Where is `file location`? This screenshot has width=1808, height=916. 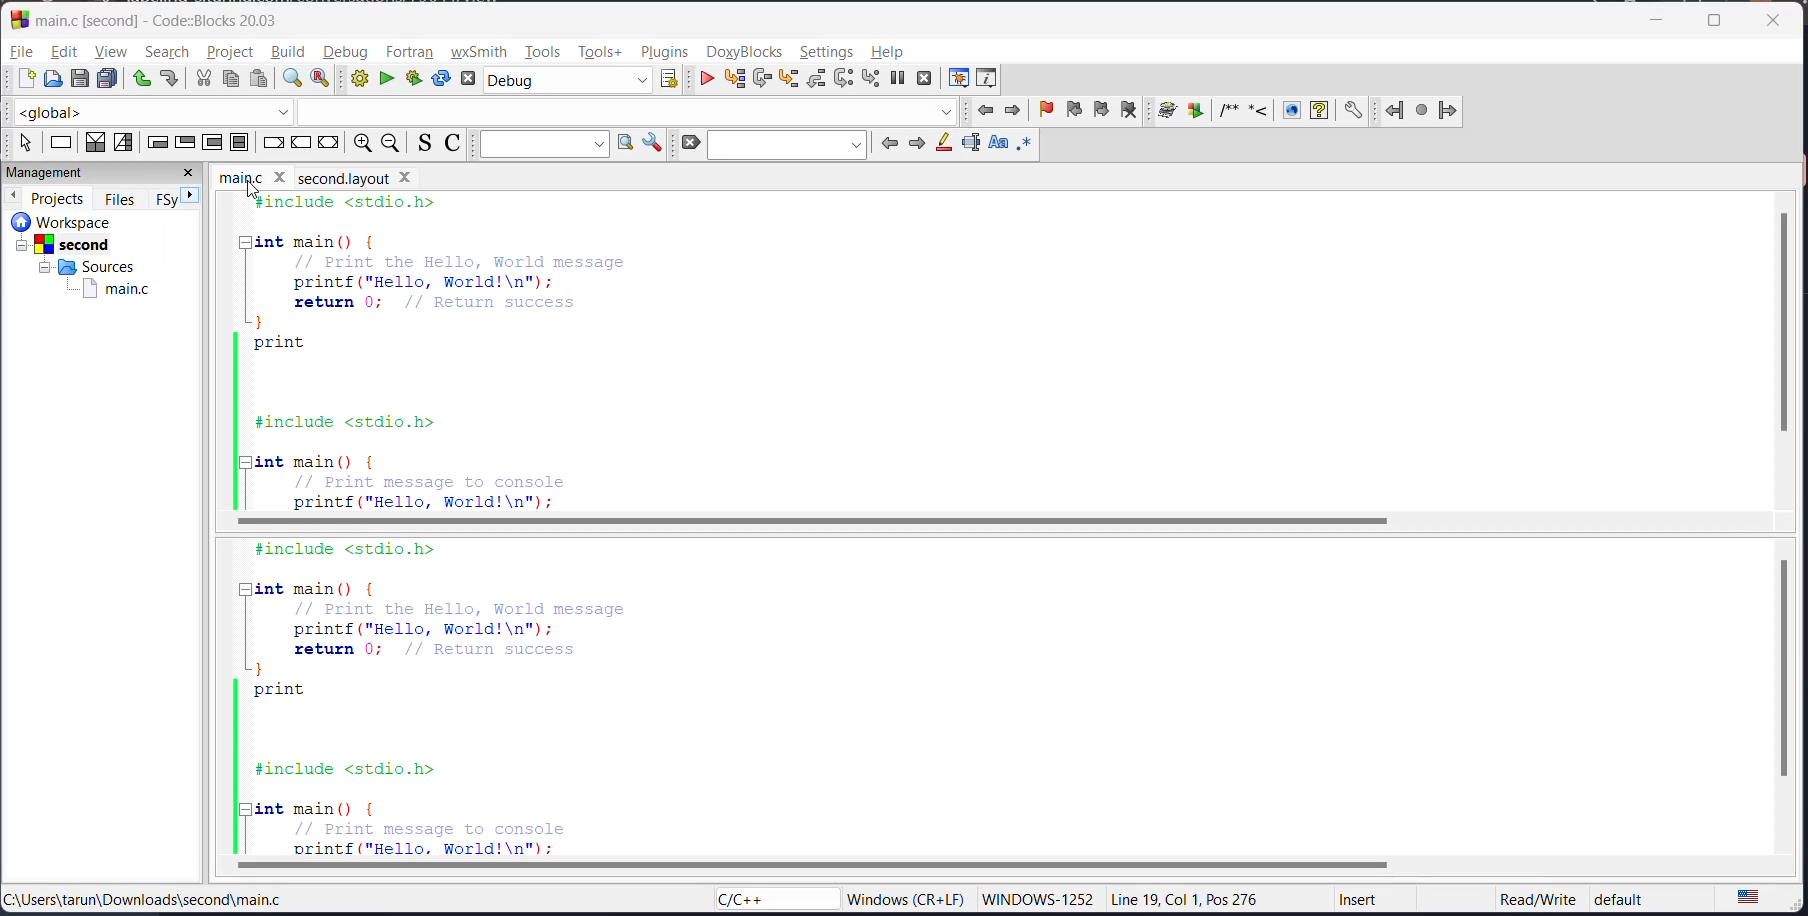 file location is located at coordinates (140, 901).